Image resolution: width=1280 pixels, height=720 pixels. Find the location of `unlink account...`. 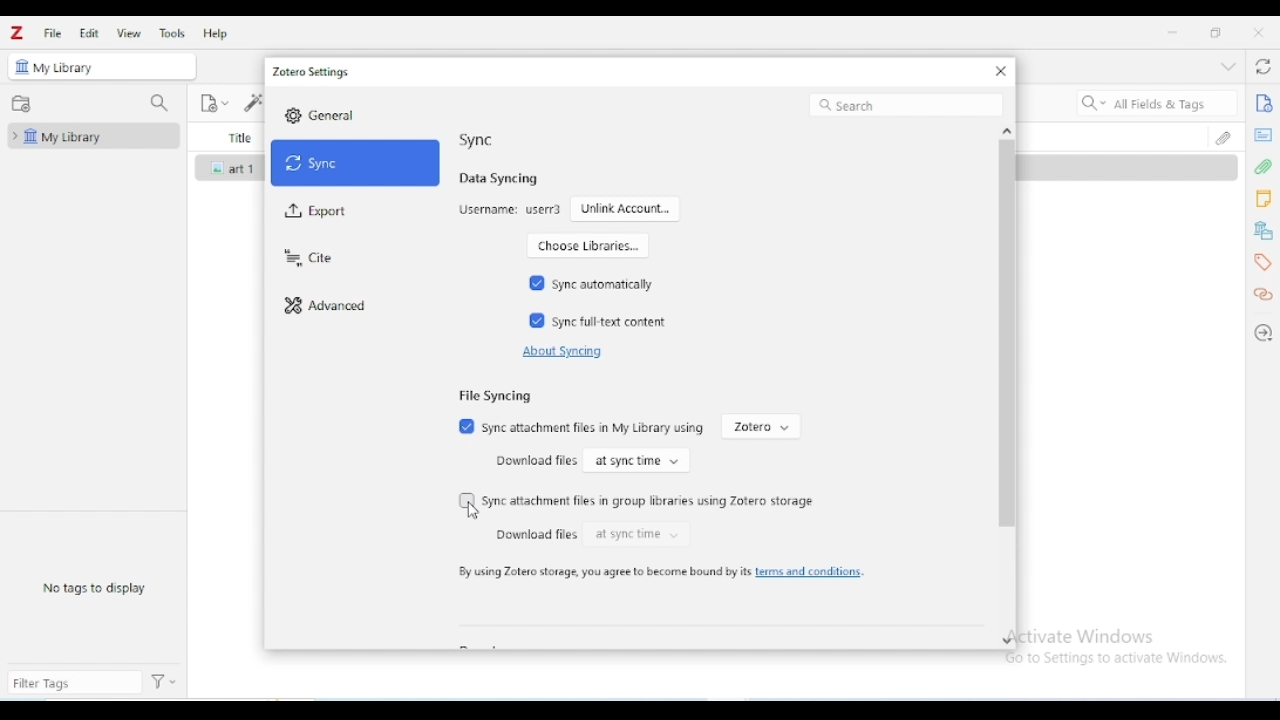

unlink account... is located at coordinates (626, 208).